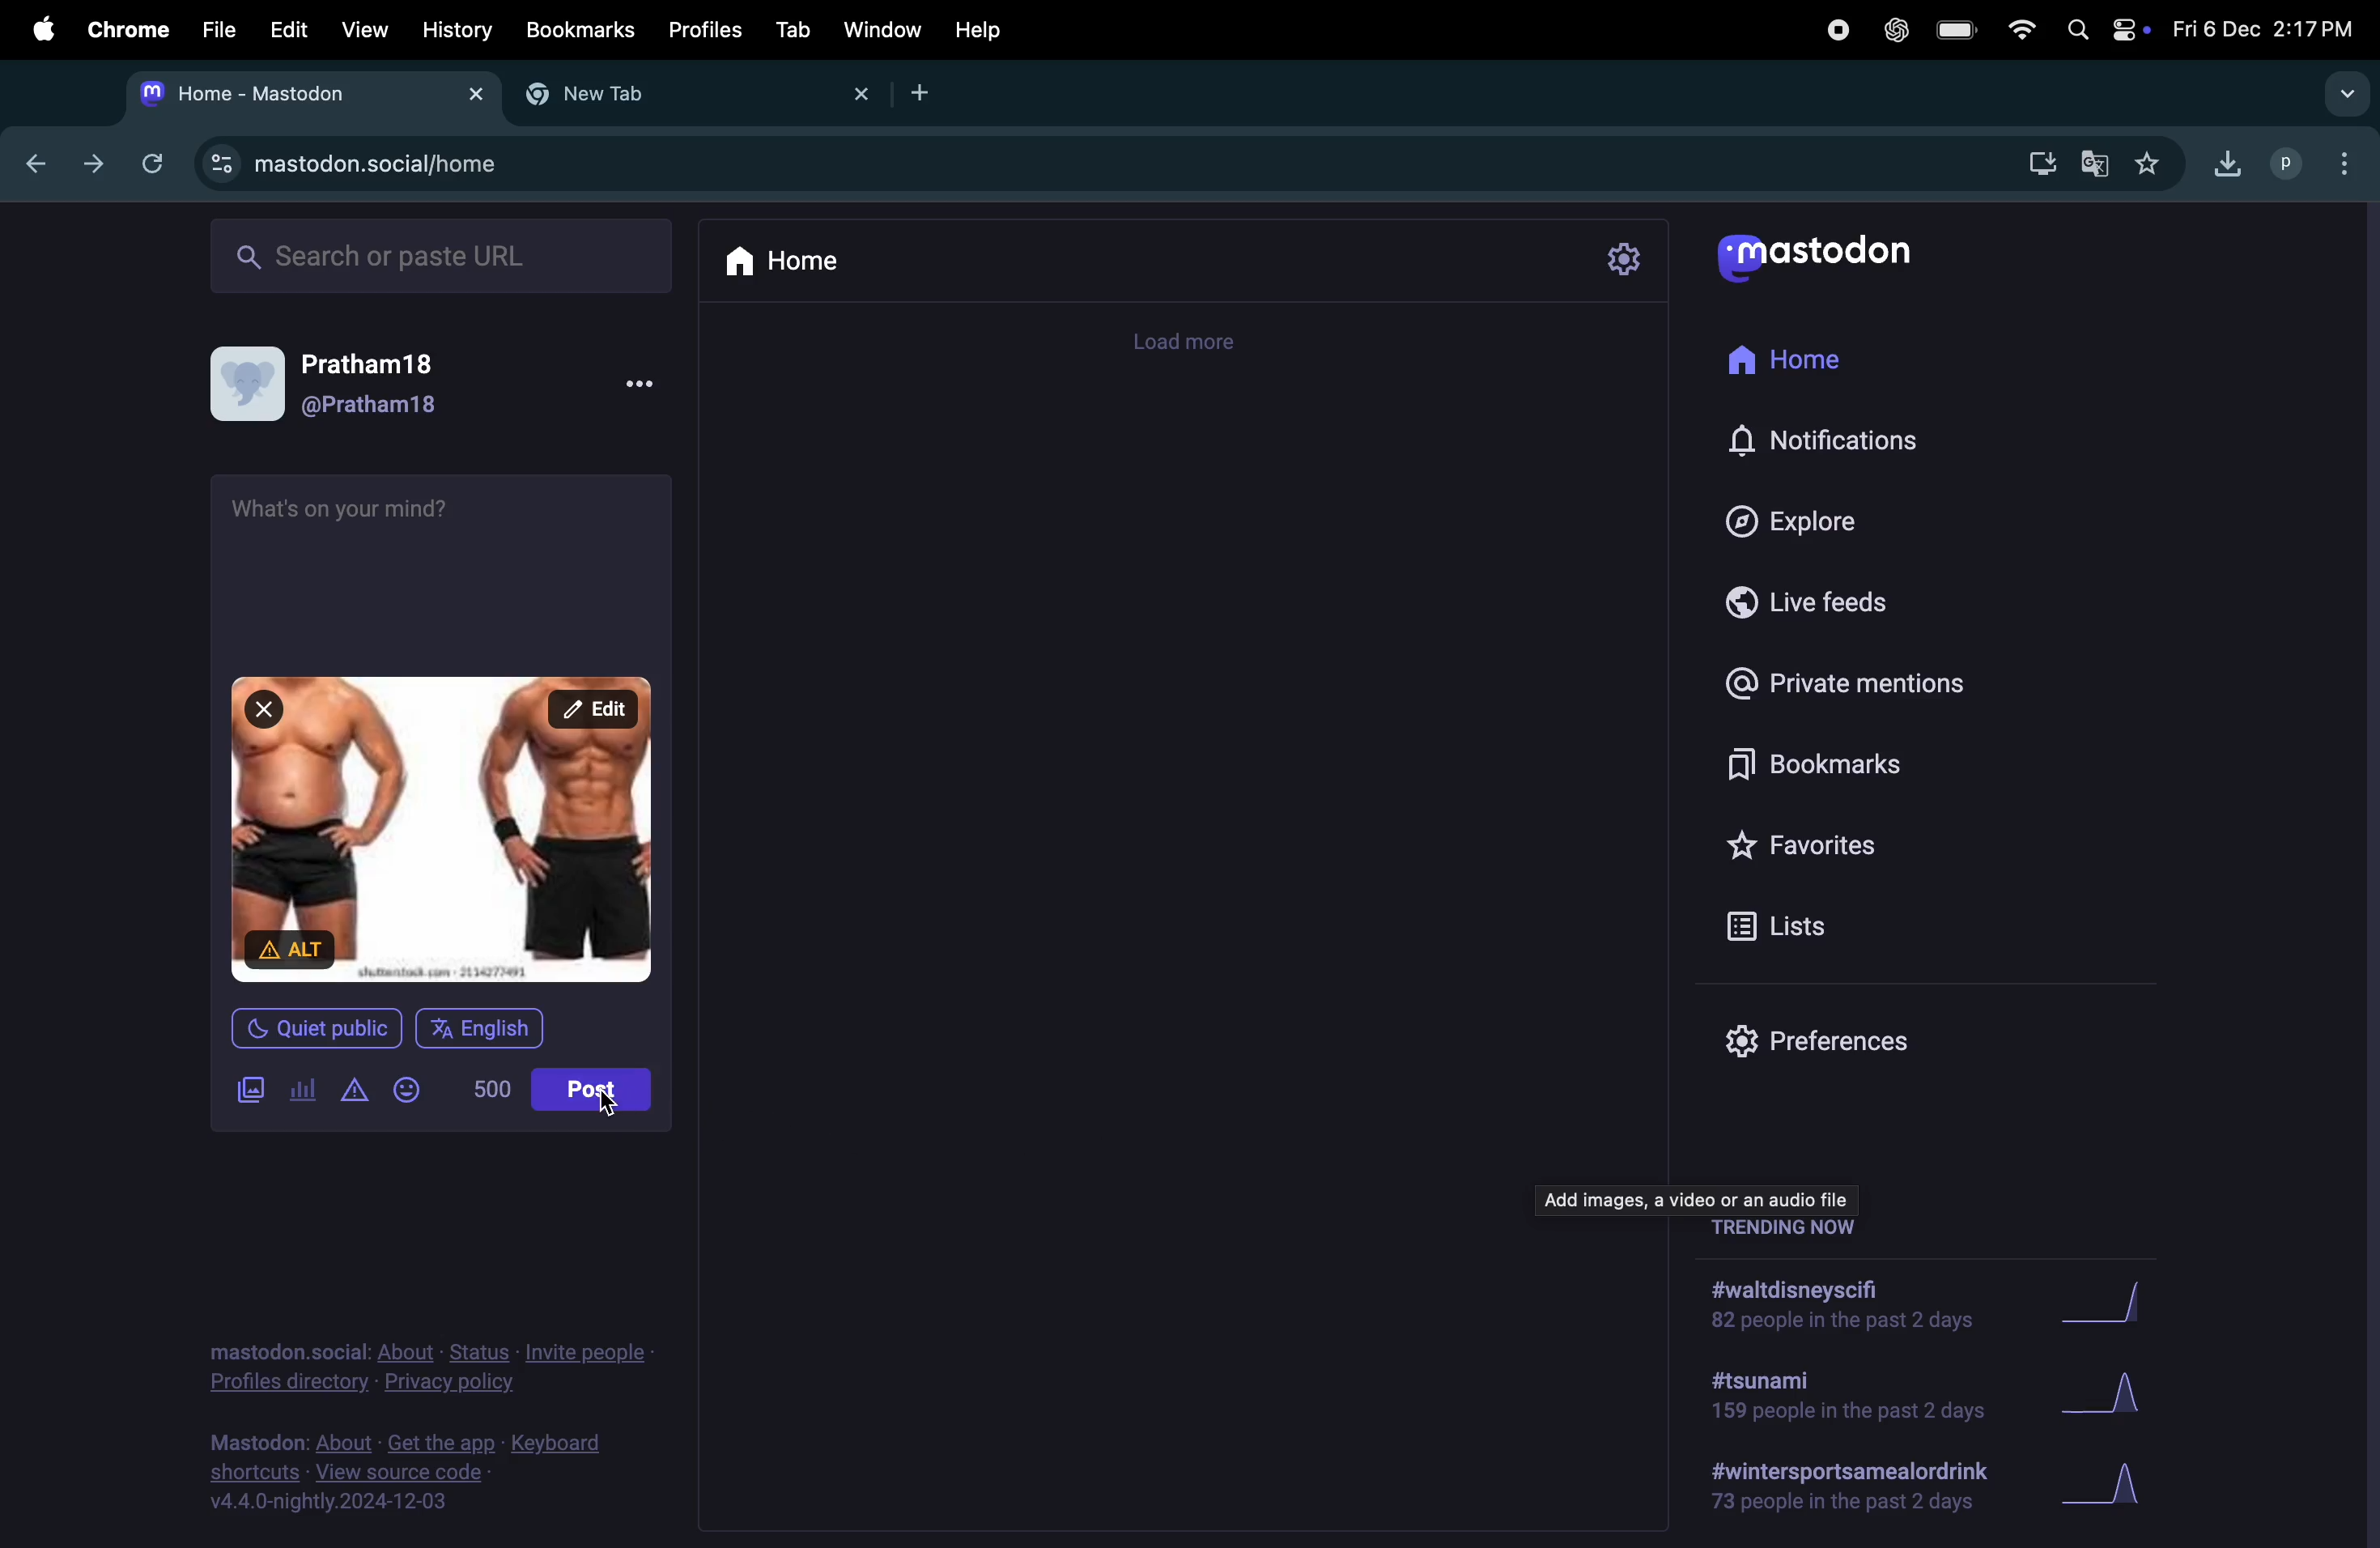 Image resolution: width=2380 pixels, height=1548 pixels. I want to click on record, so click(1836, 30).